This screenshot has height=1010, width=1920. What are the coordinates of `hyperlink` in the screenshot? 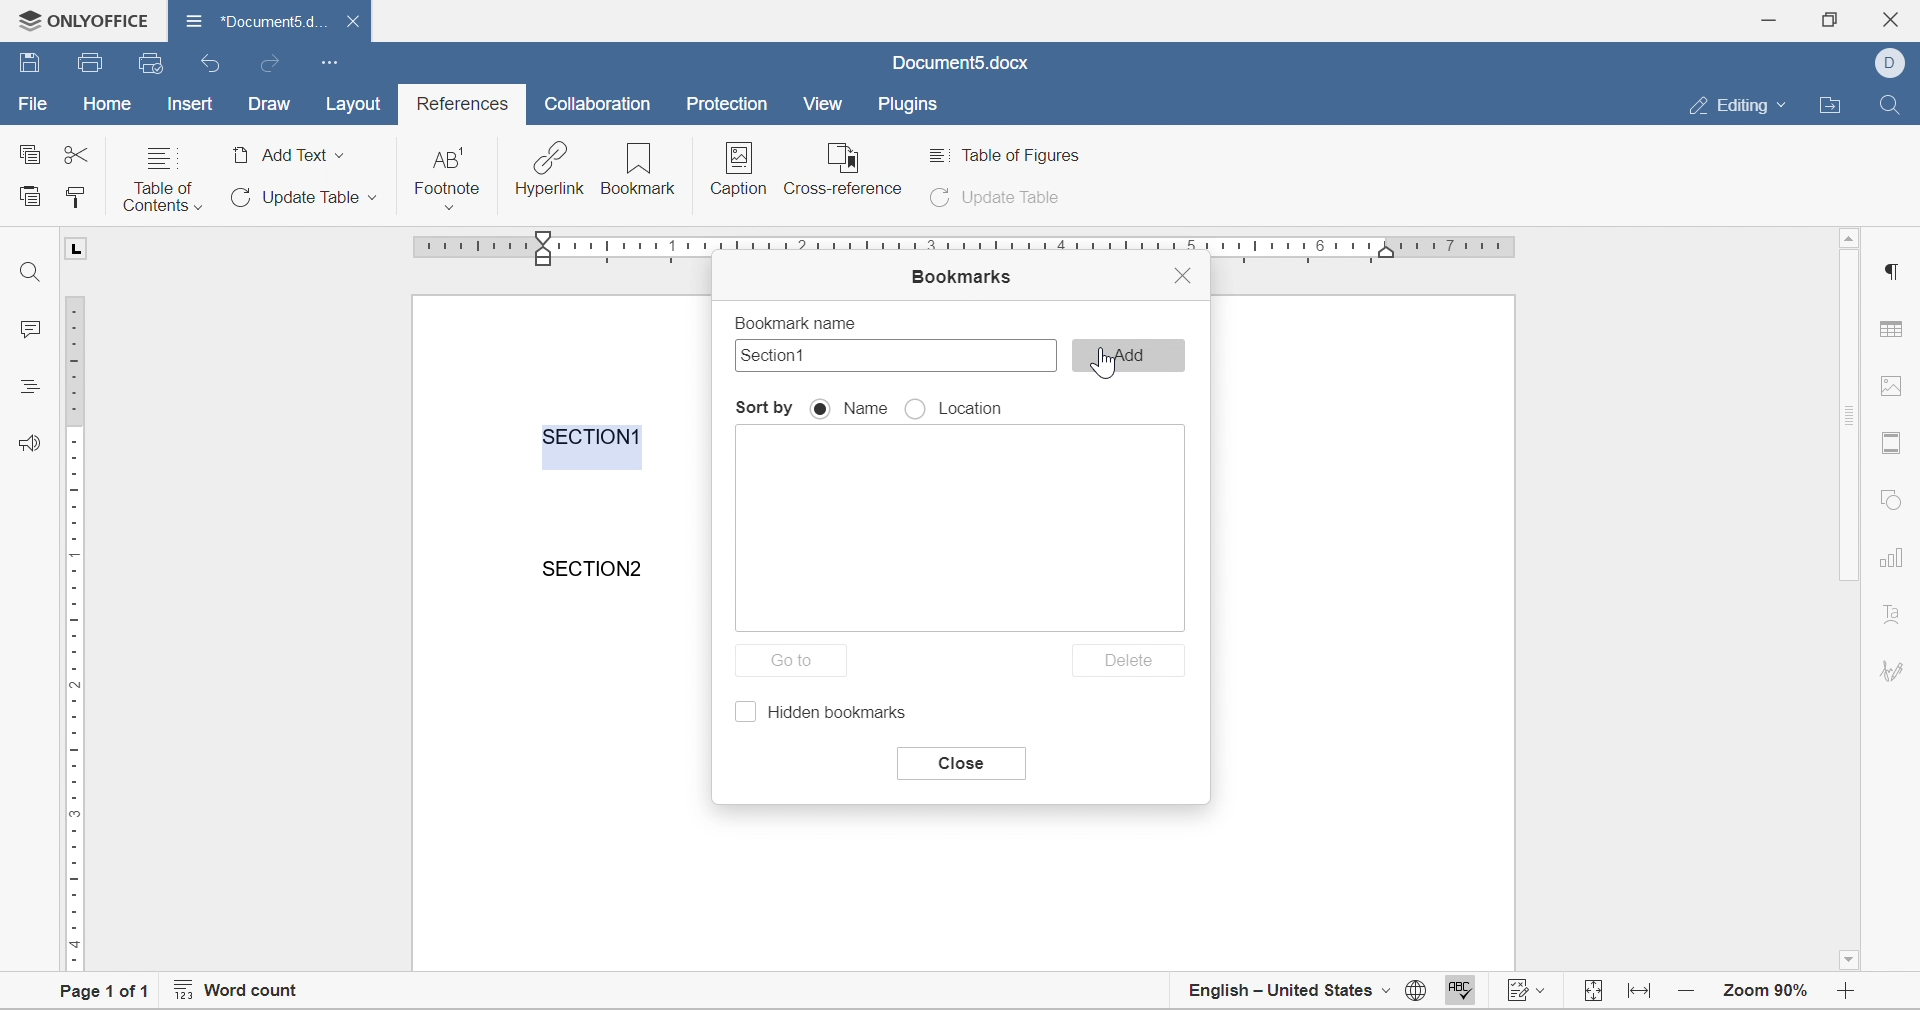 It's located at (549, 169).